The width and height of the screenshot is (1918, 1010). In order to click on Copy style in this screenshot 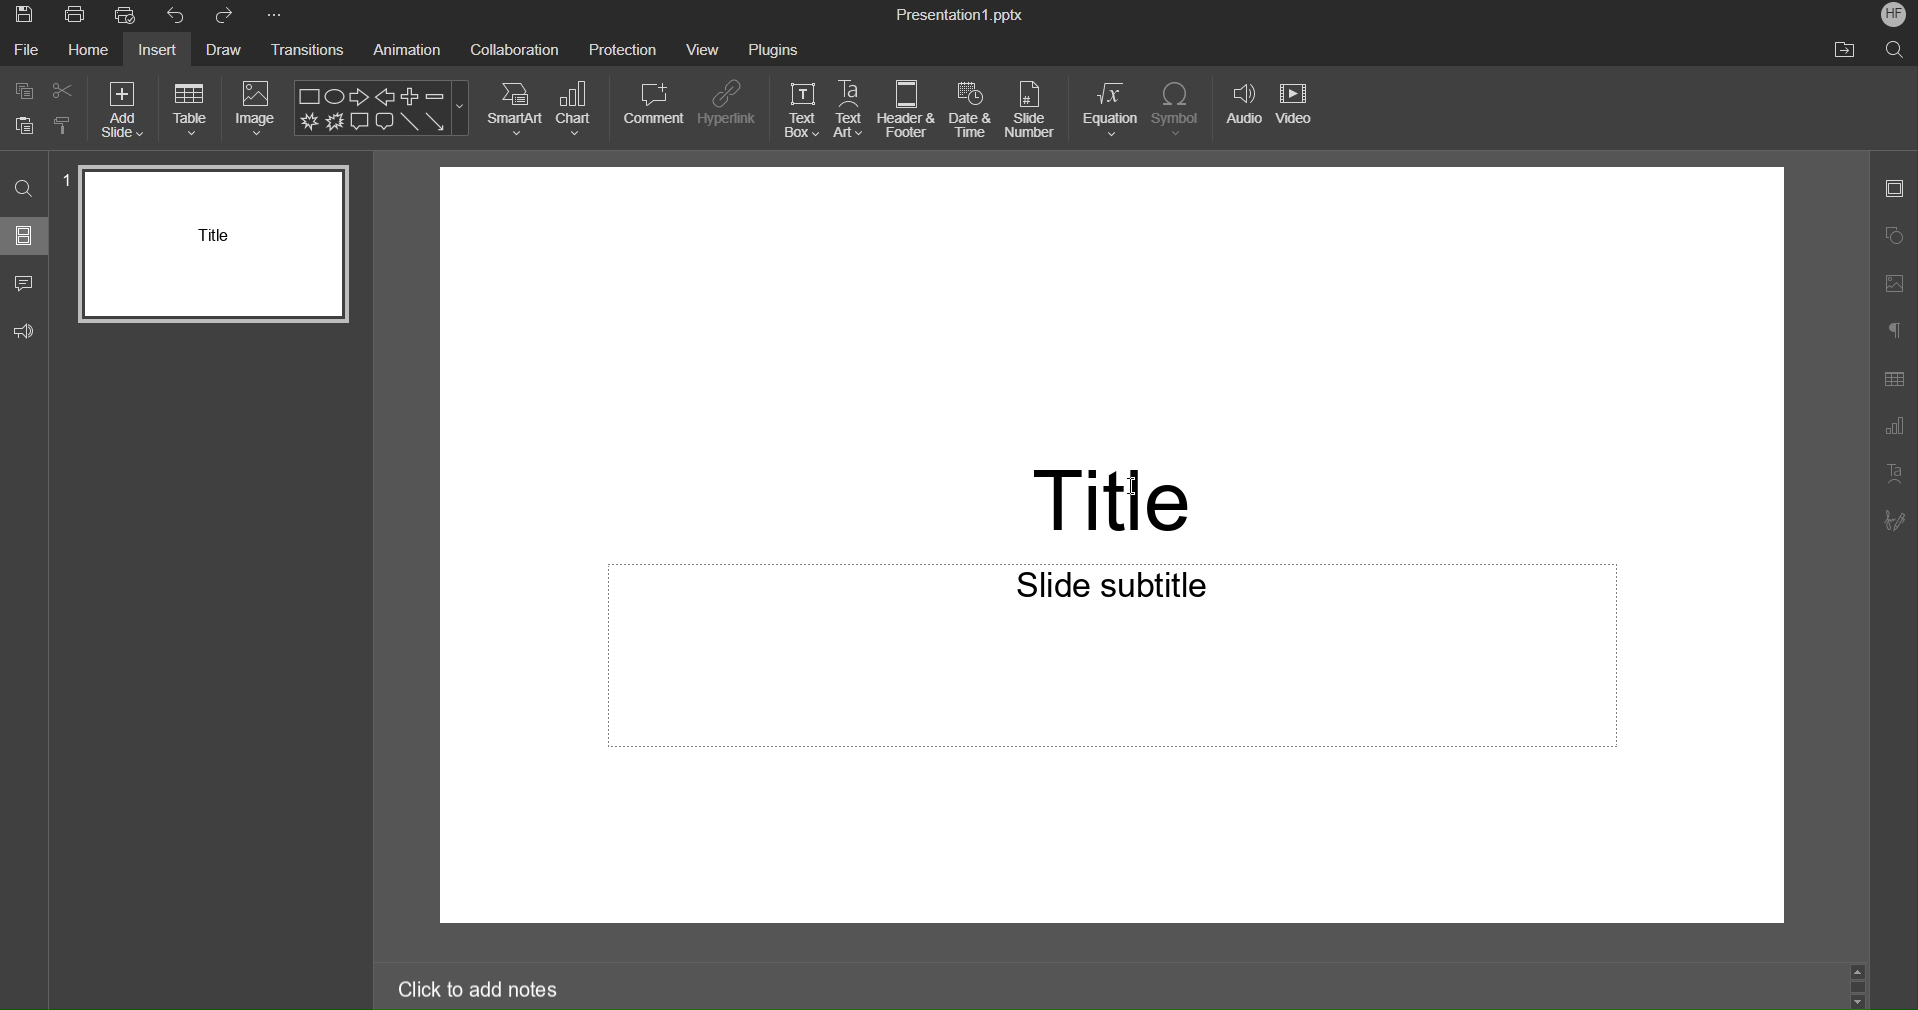, I will do `click(62, 125)`.